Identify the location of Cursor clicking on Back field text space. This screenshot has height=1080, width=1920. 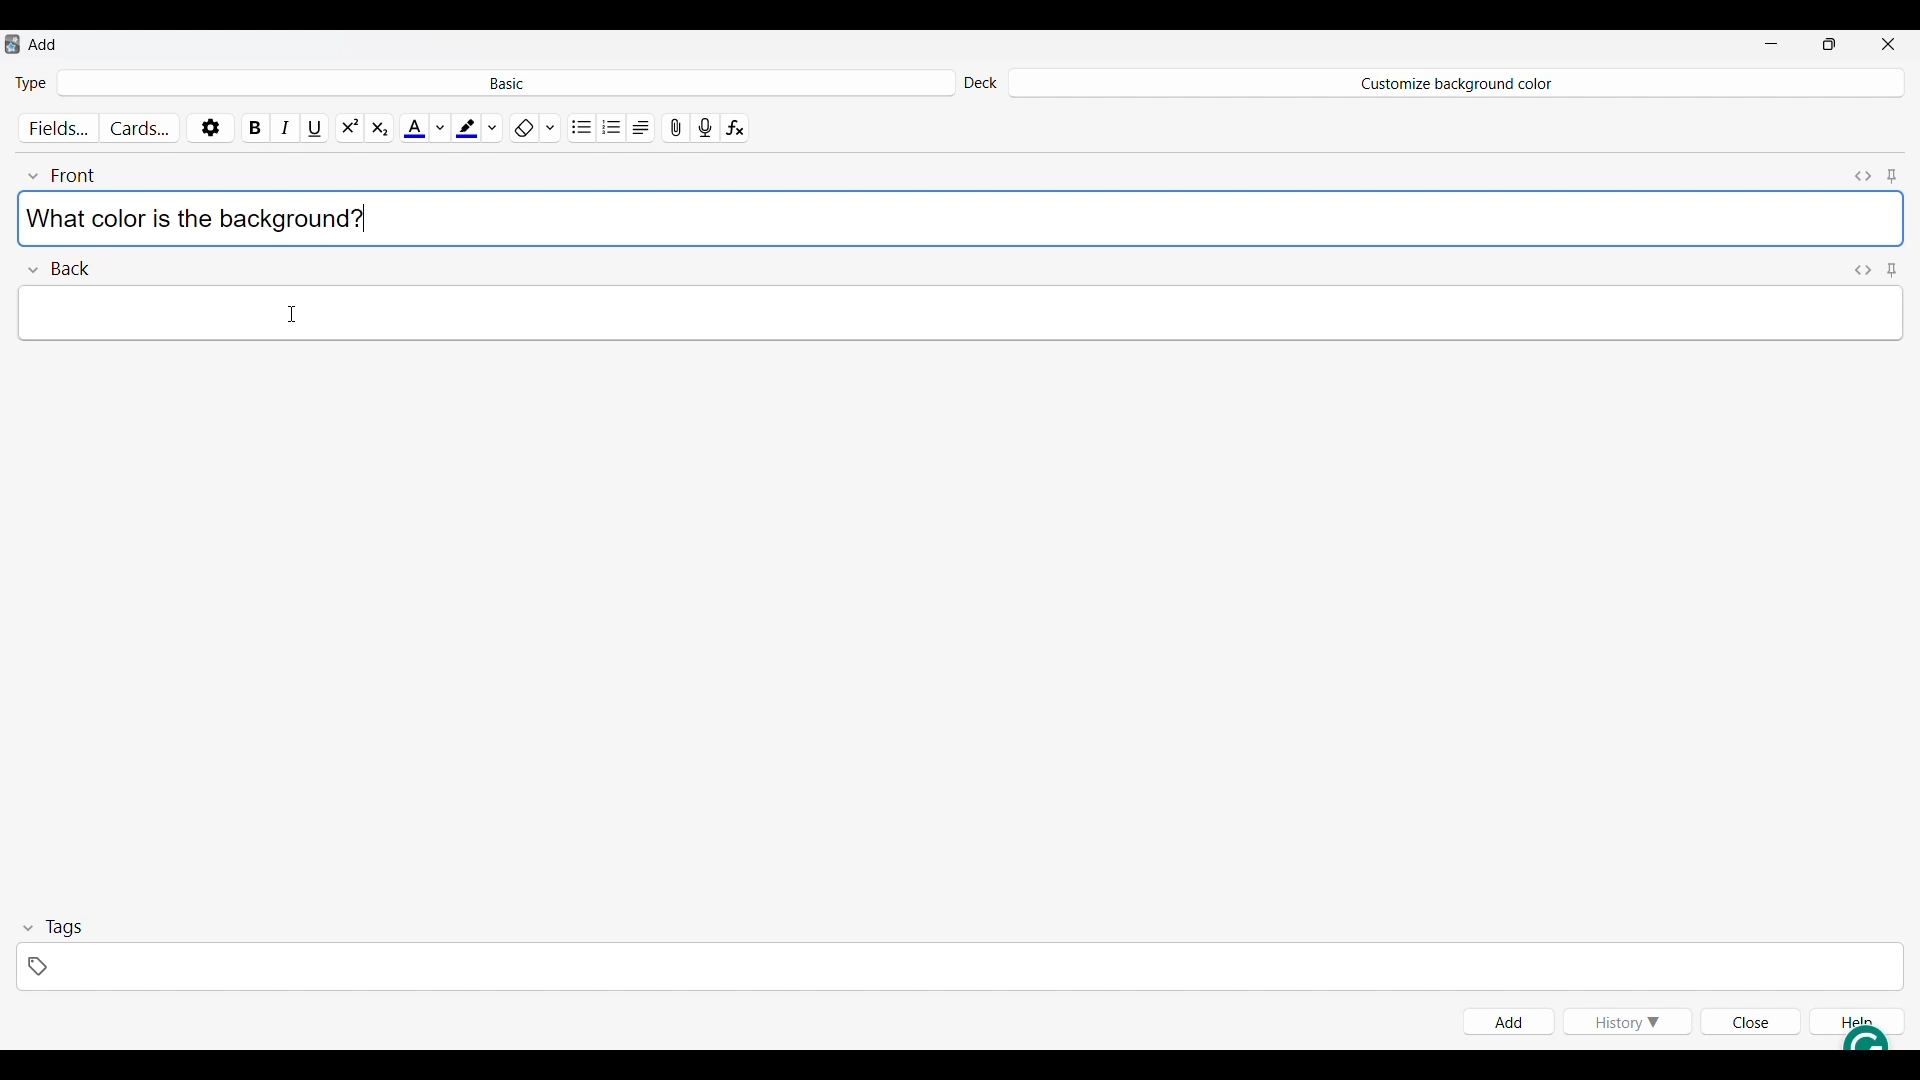
(293, 313).